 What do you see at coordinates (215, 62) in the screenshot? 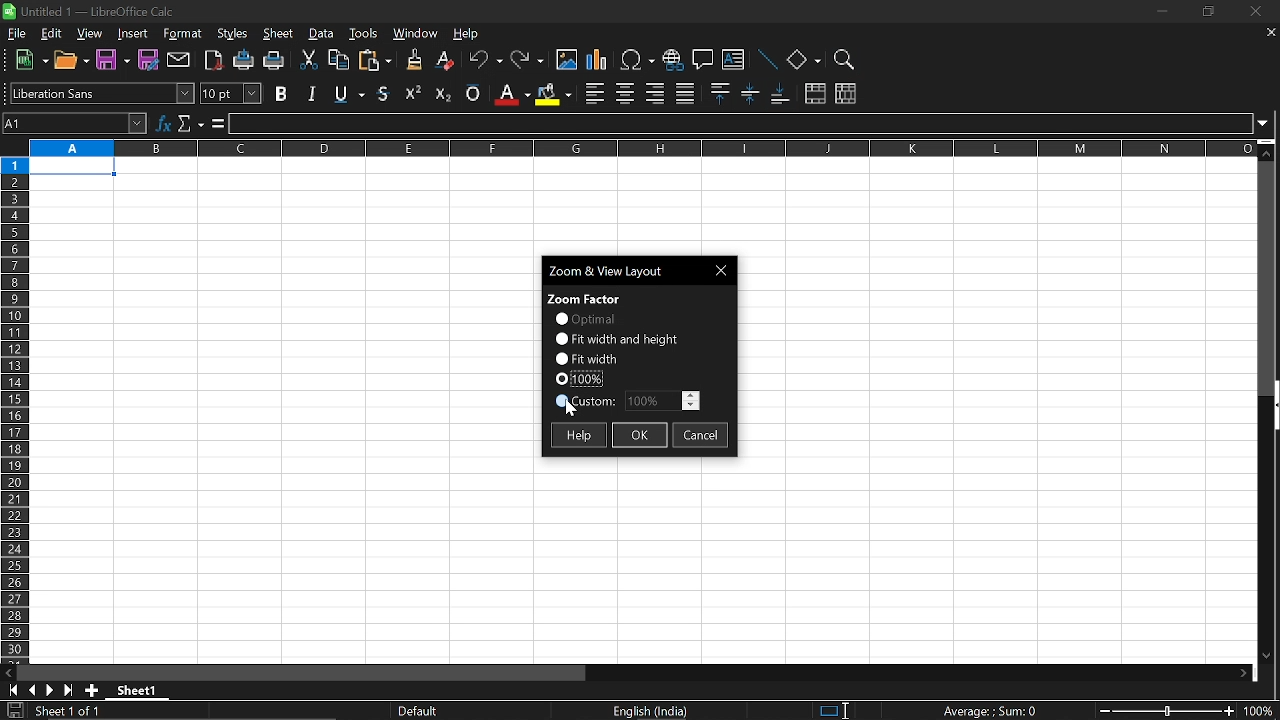
I see `export as pdf` at bounding box center [215, 62].